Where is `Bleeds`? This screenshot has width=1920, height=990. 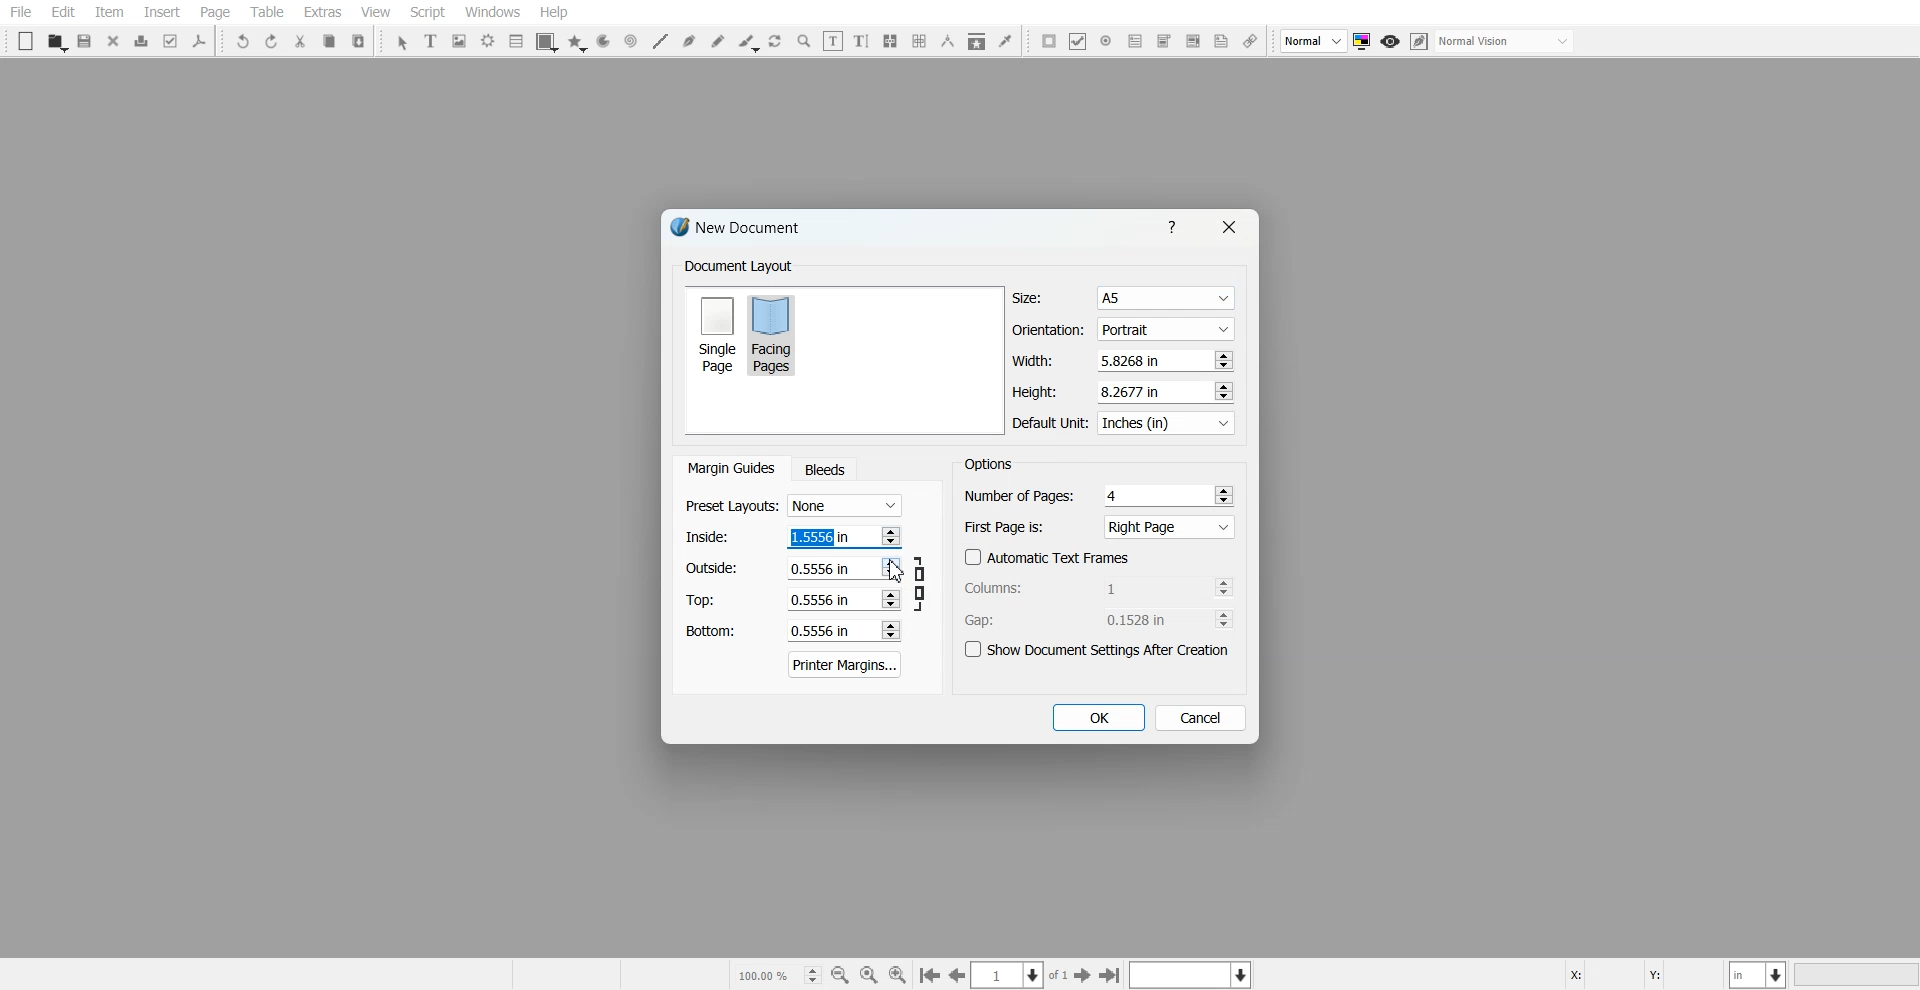
Bleeds is located at coordinates (824, 469).